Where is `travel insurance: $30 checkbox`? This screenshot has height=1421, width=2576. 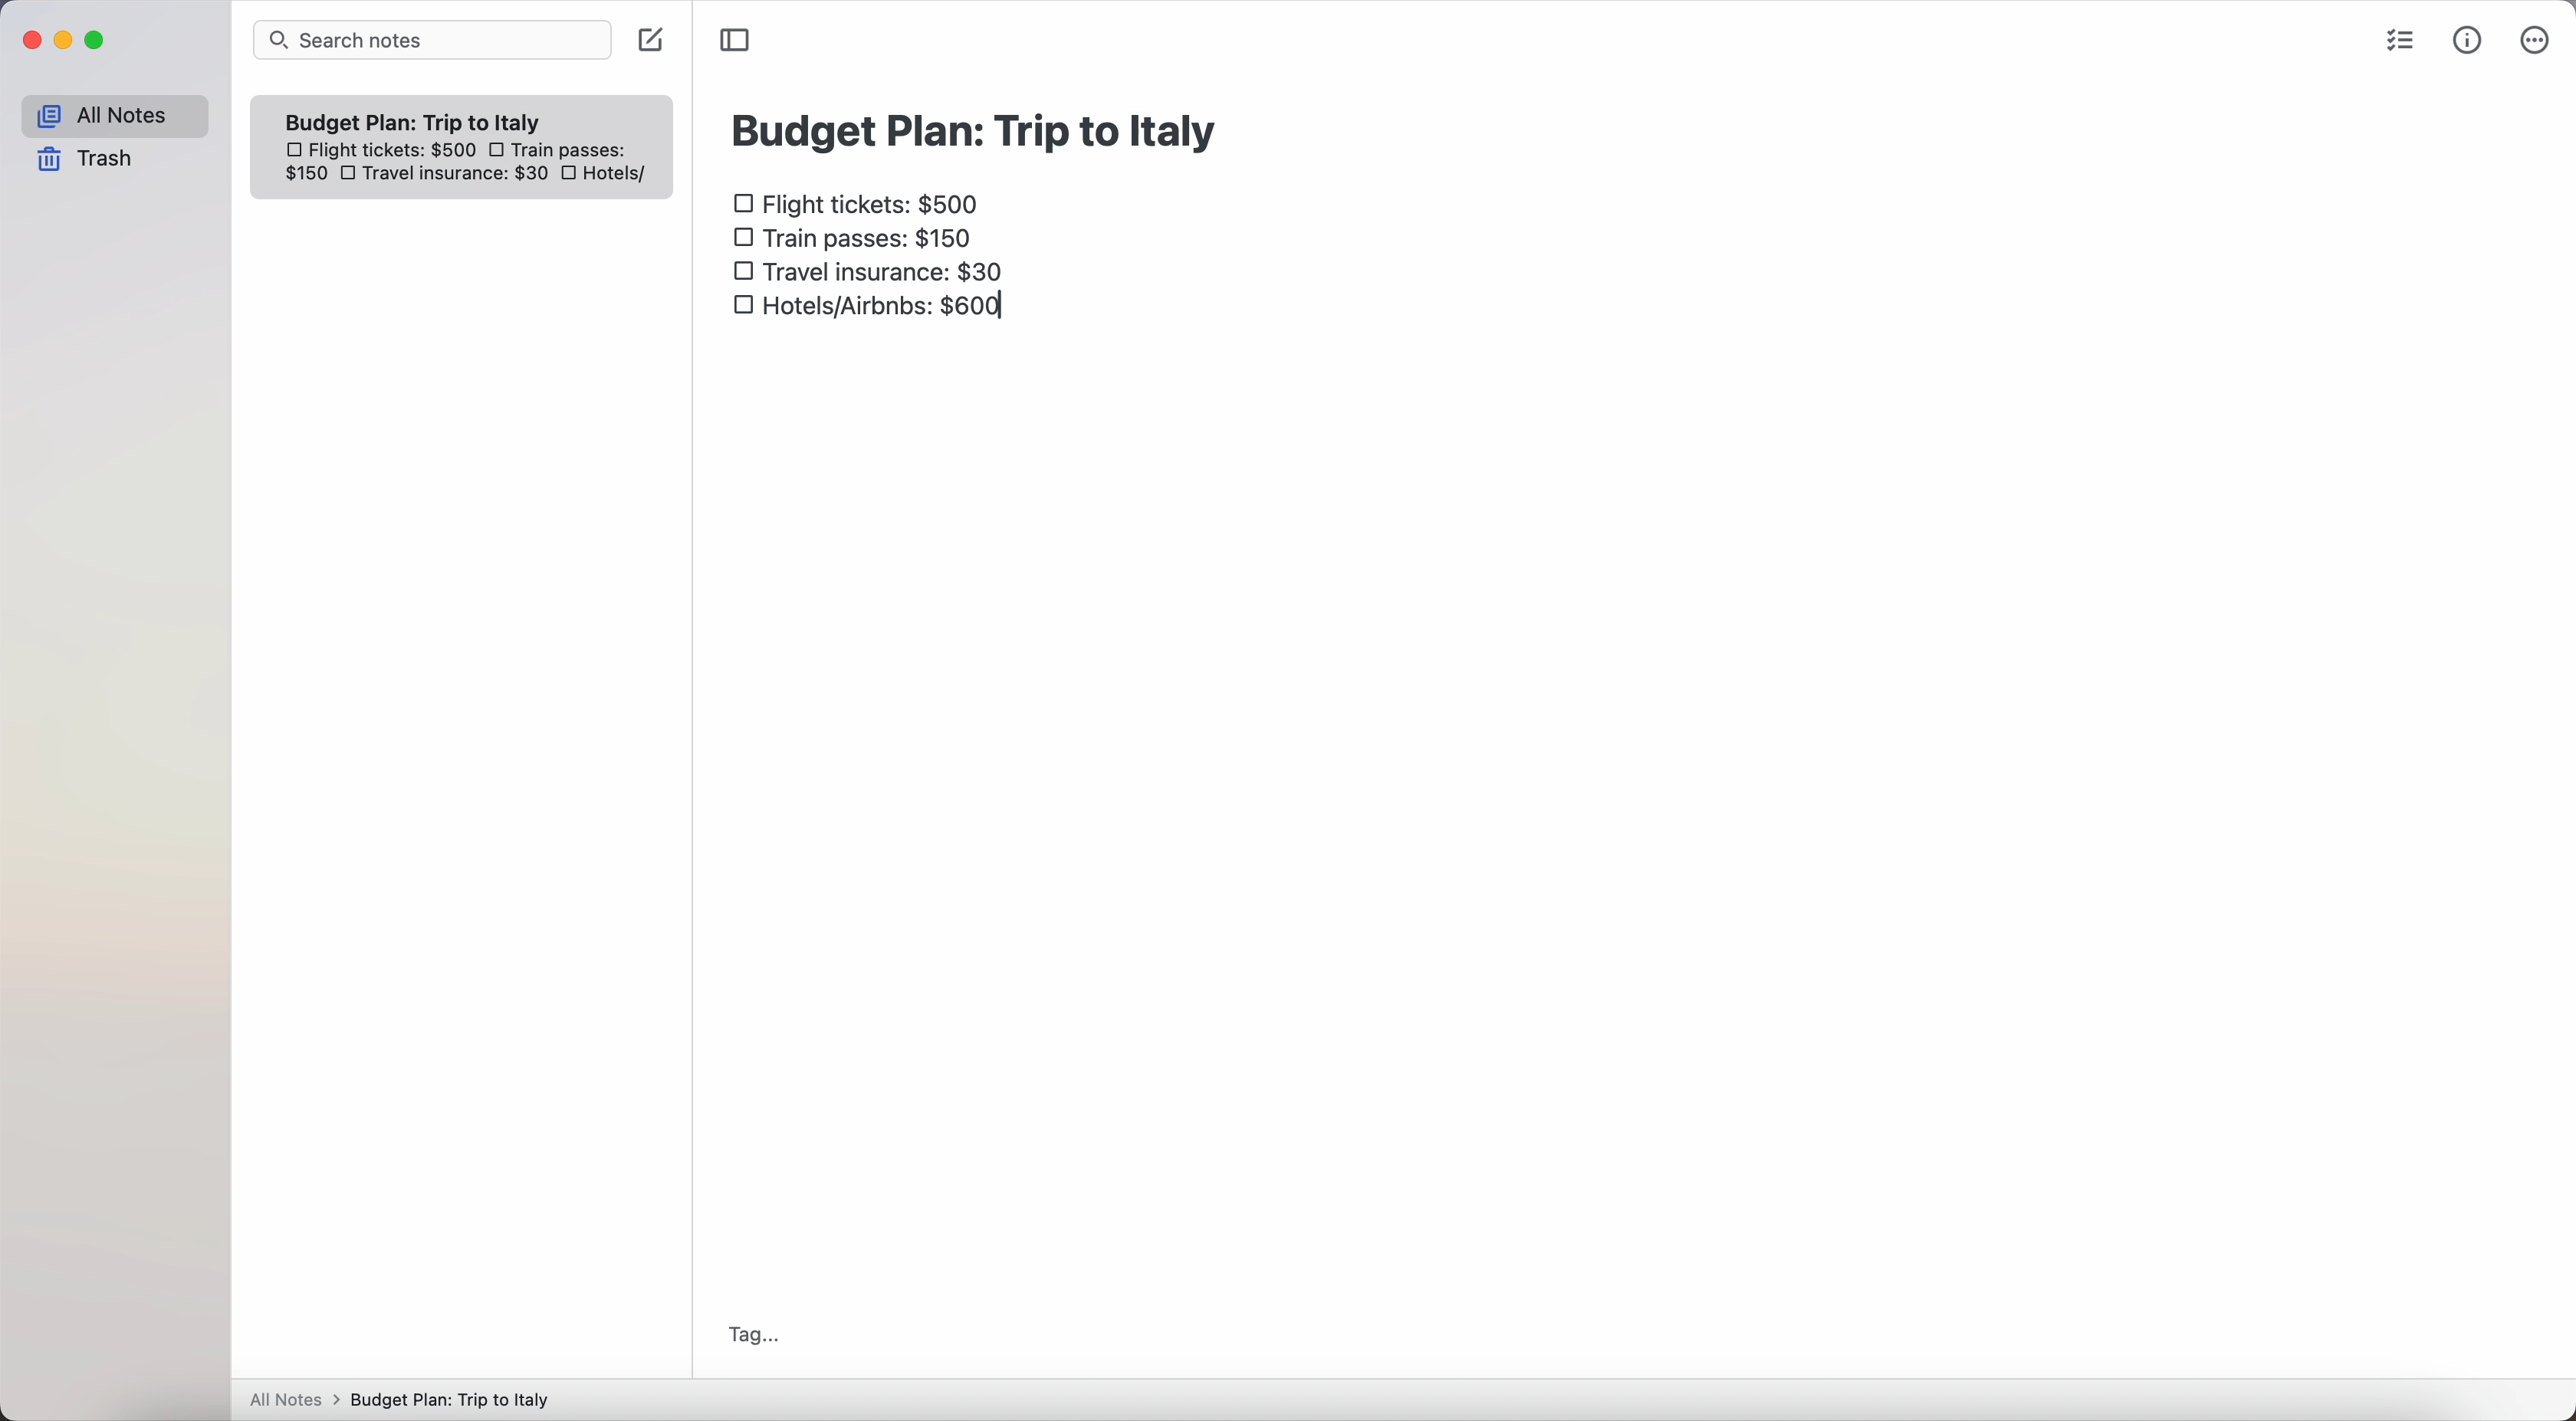 travel insurance: $30 checkbox is located at coordinates (871, 271).